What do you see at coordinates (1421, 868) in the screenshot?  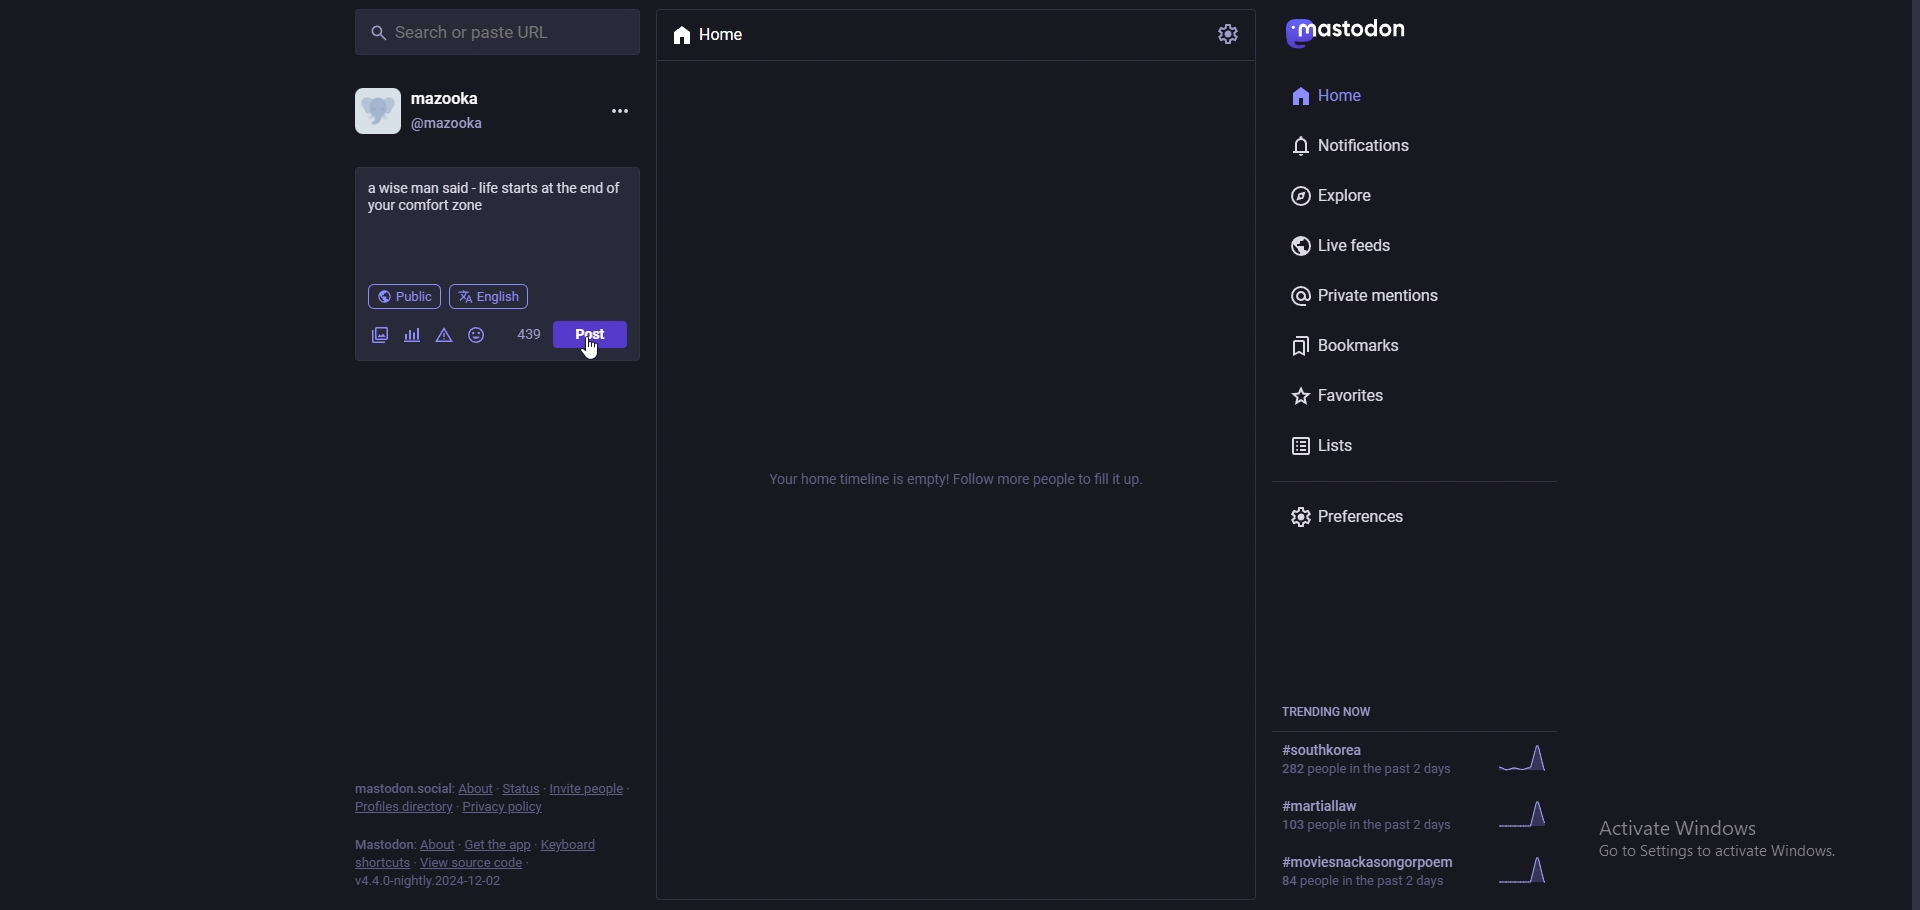 I see `trending` at bounding box center [1421, 868].